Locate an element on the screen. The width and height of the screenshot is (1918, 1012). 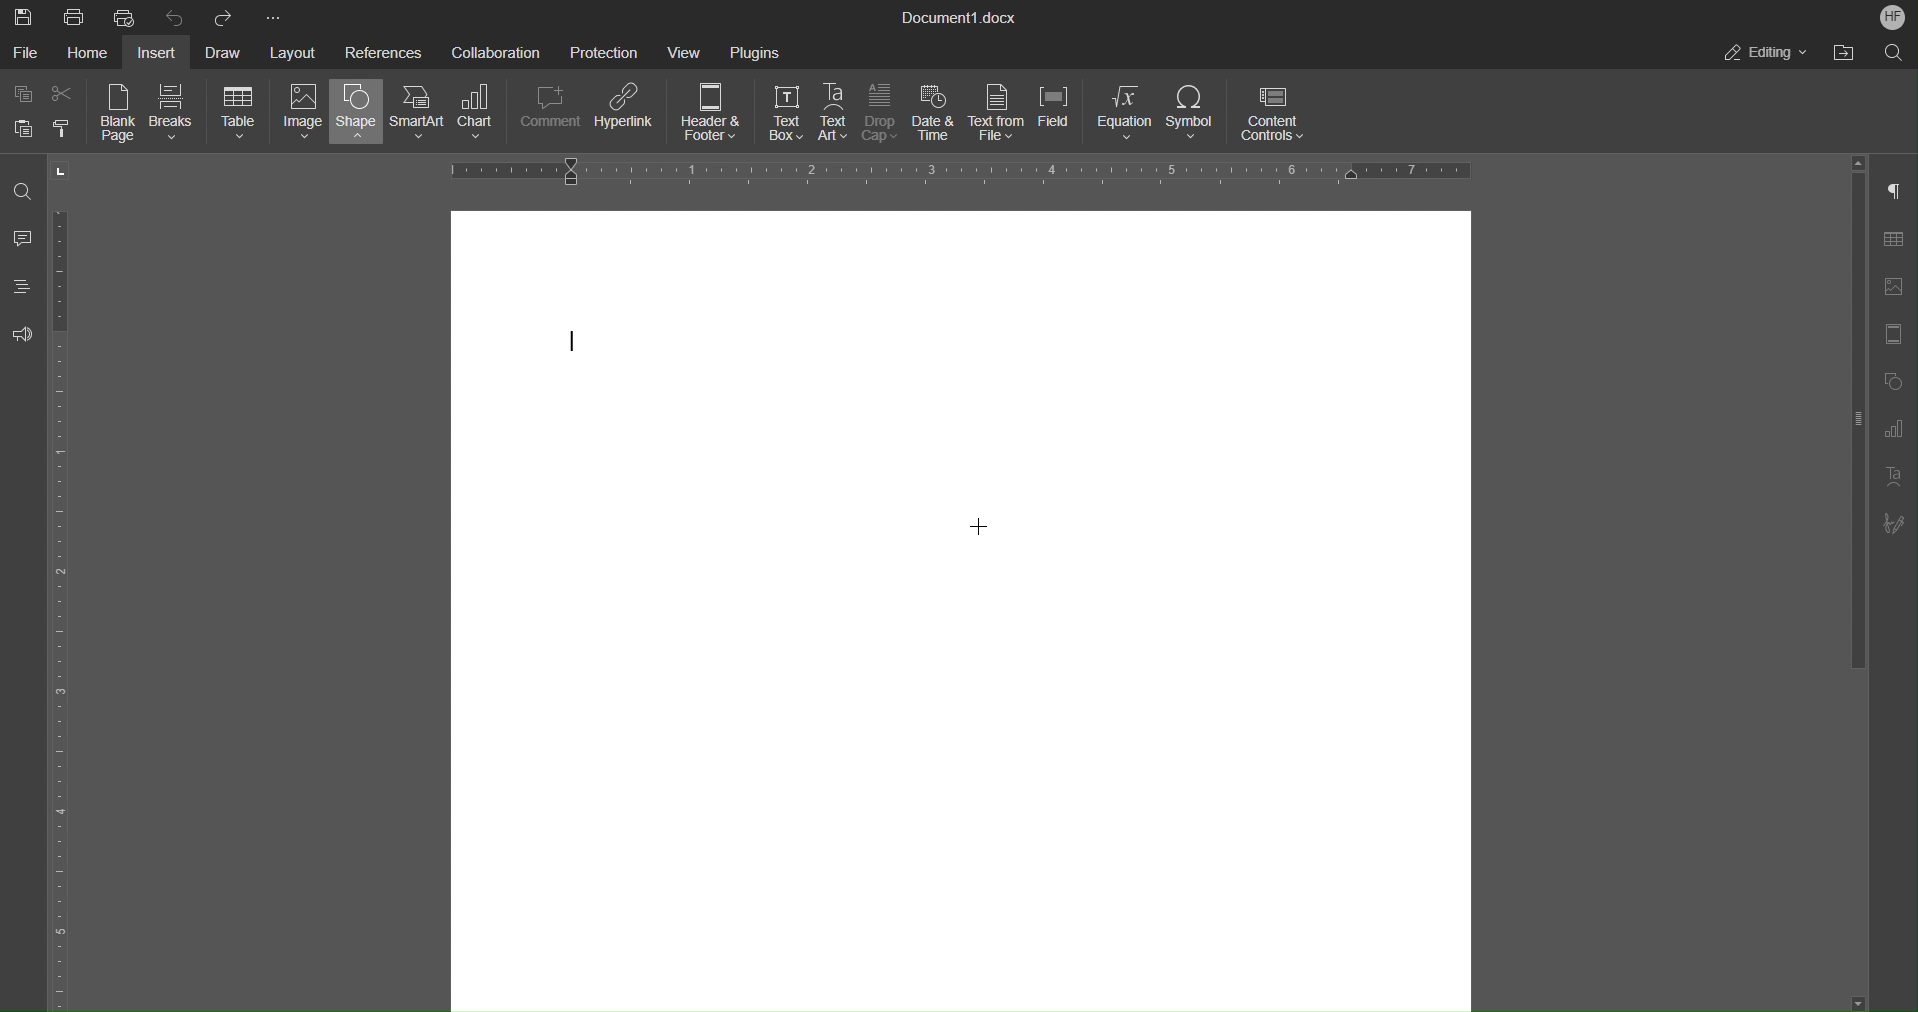
Page Settings is located at coordinates (1898, 334).